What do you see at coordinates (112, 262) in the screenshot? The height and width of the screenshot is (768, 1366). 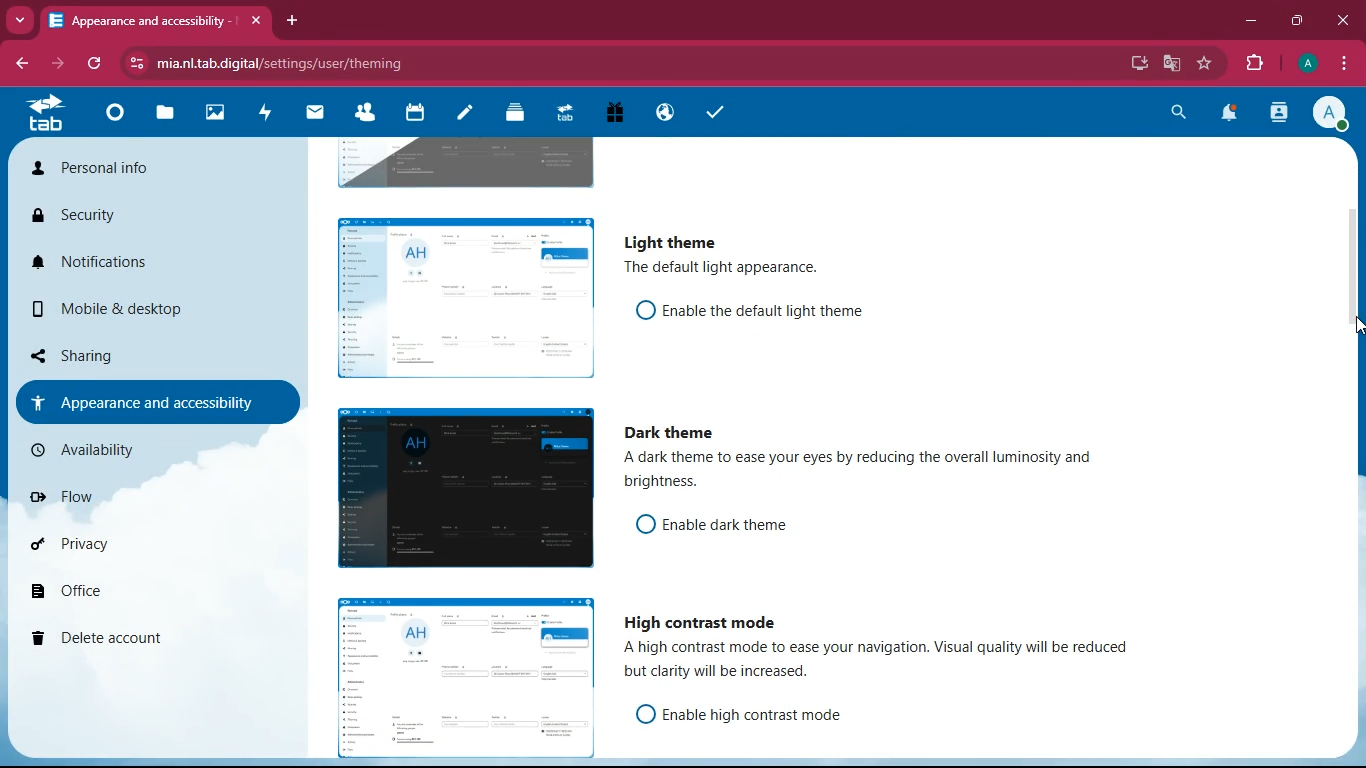 I see `notifications` at bounding box center [112, 262].